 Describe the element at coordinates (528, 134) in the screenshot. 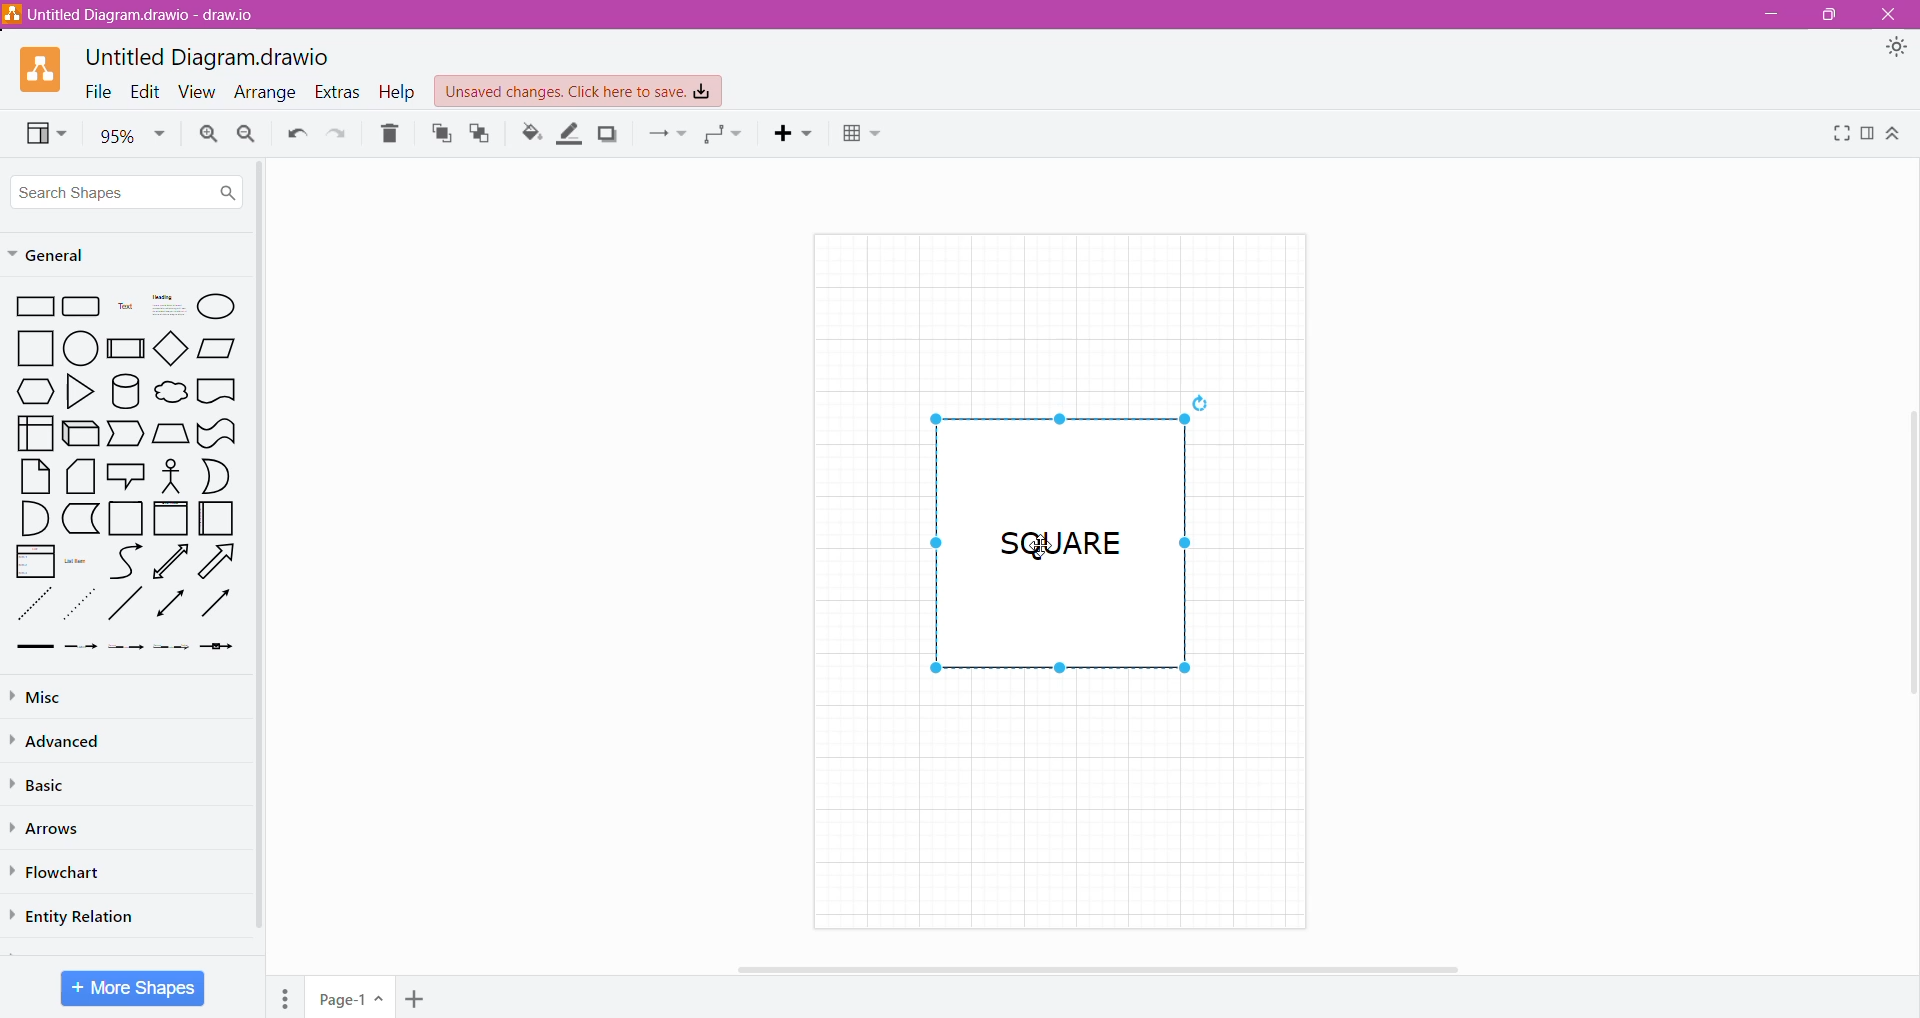

I see `Fill Color` at that location.